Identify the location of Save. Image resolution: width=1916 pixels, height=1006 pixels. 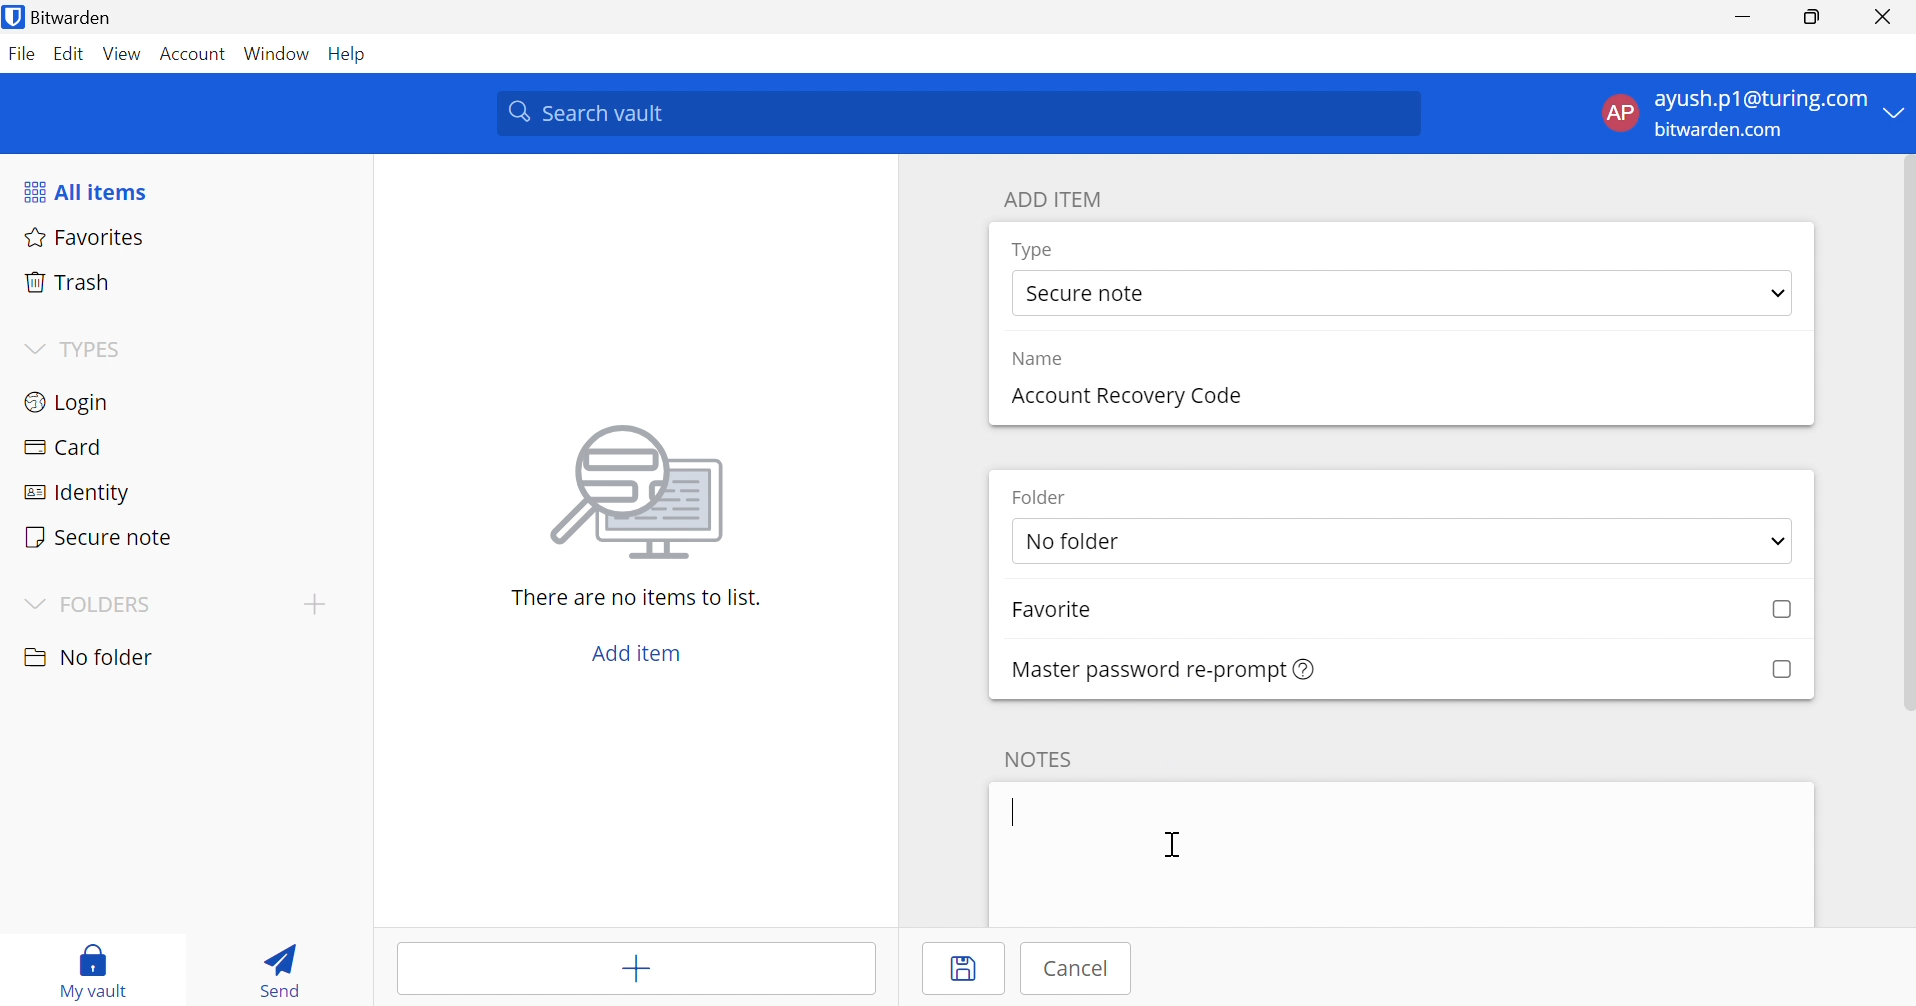
(969, 970).